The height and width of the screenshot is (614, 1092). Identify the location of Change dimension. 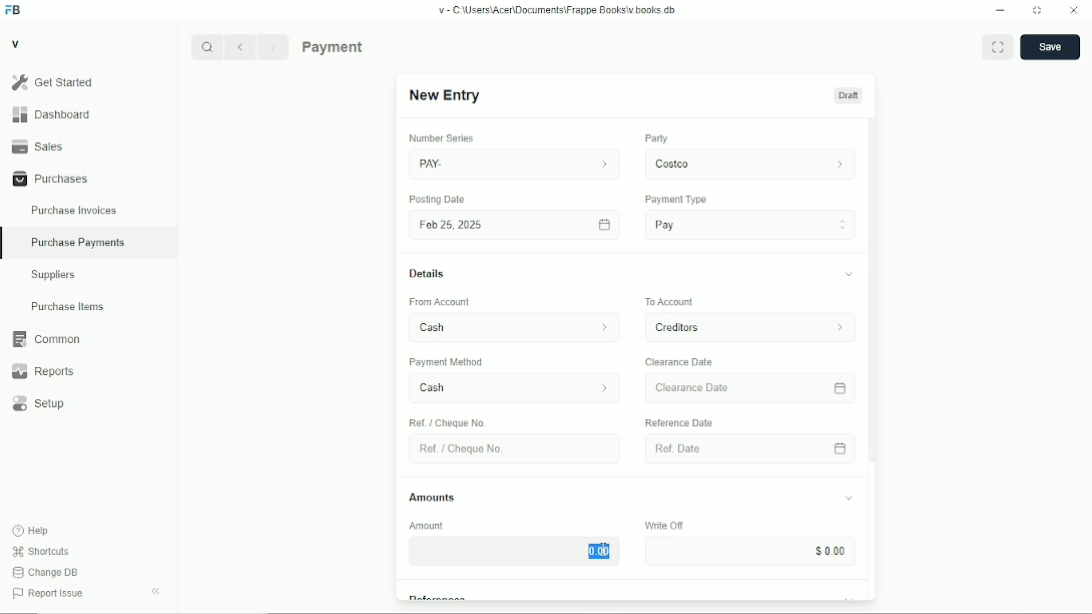
(1037, 10).